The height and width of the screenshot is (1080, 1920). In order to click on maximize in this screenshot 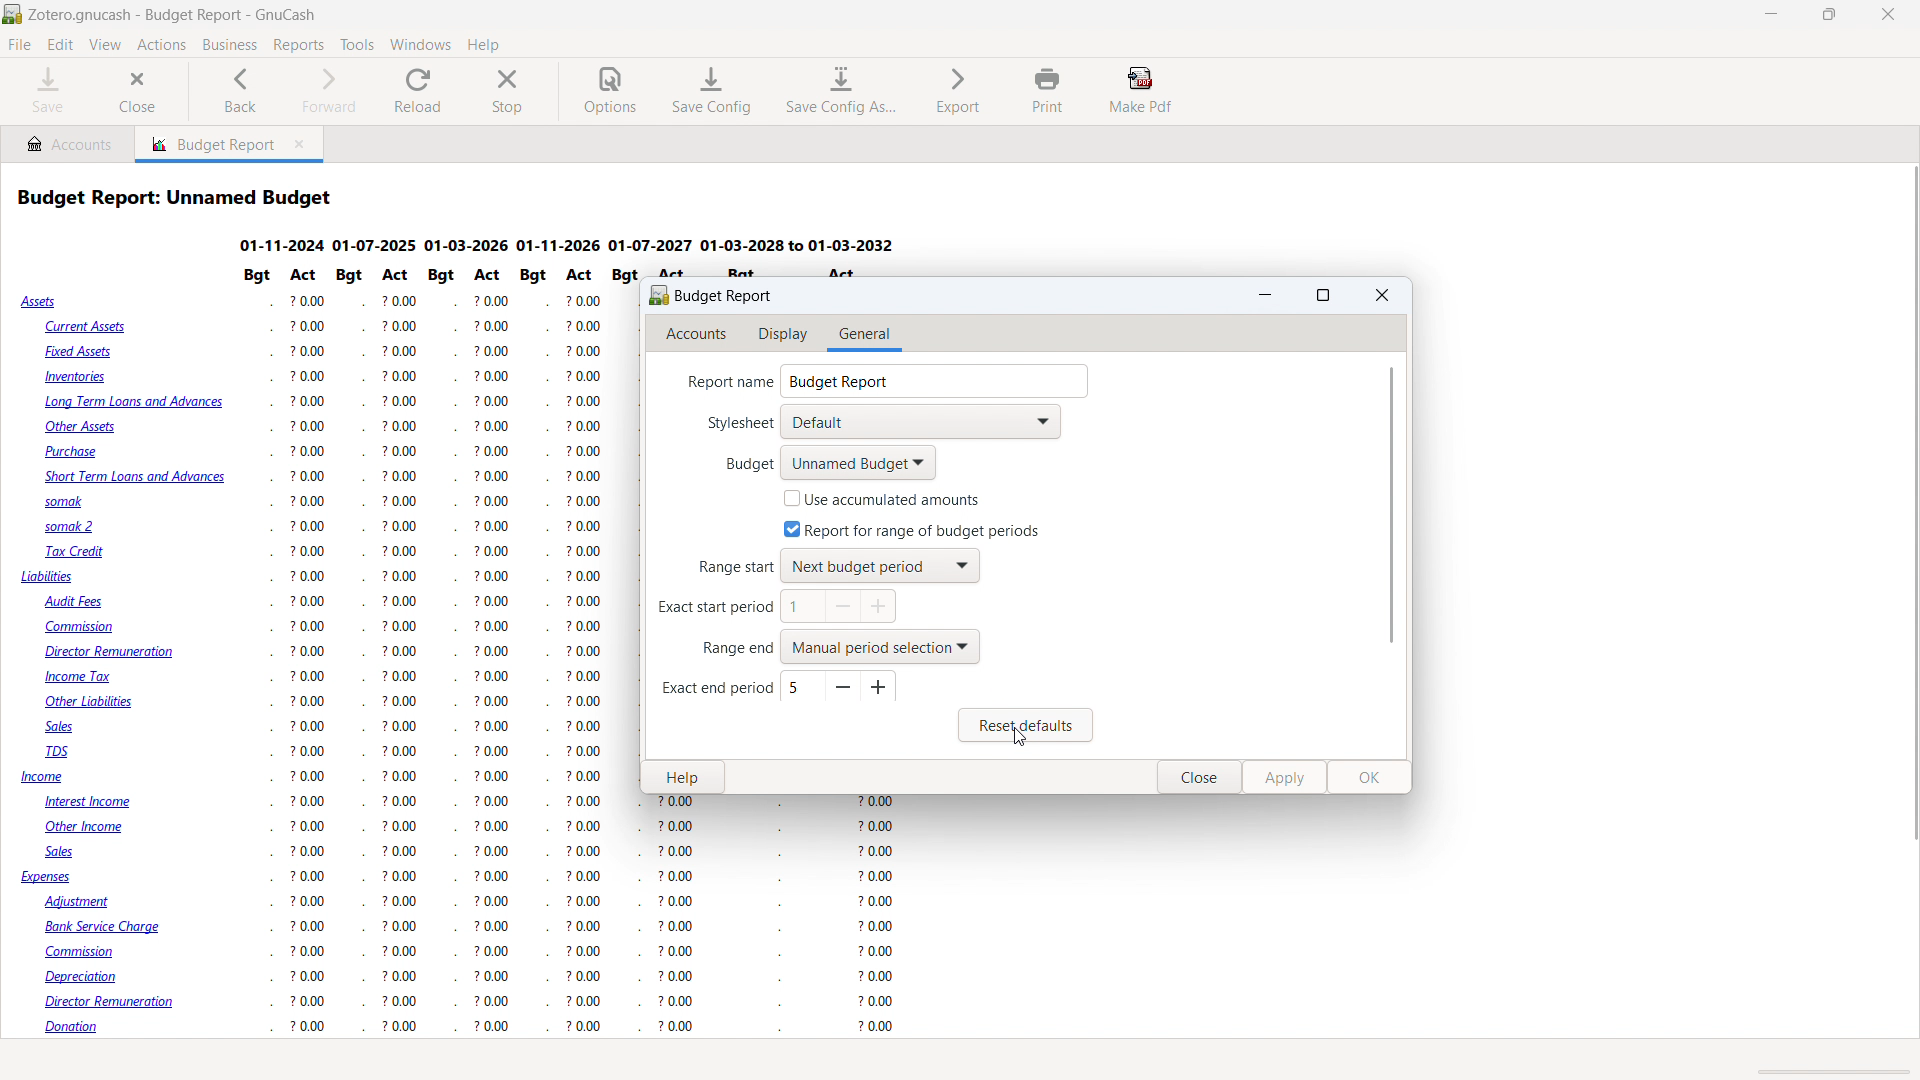, I will do `click(1828, 15)`.